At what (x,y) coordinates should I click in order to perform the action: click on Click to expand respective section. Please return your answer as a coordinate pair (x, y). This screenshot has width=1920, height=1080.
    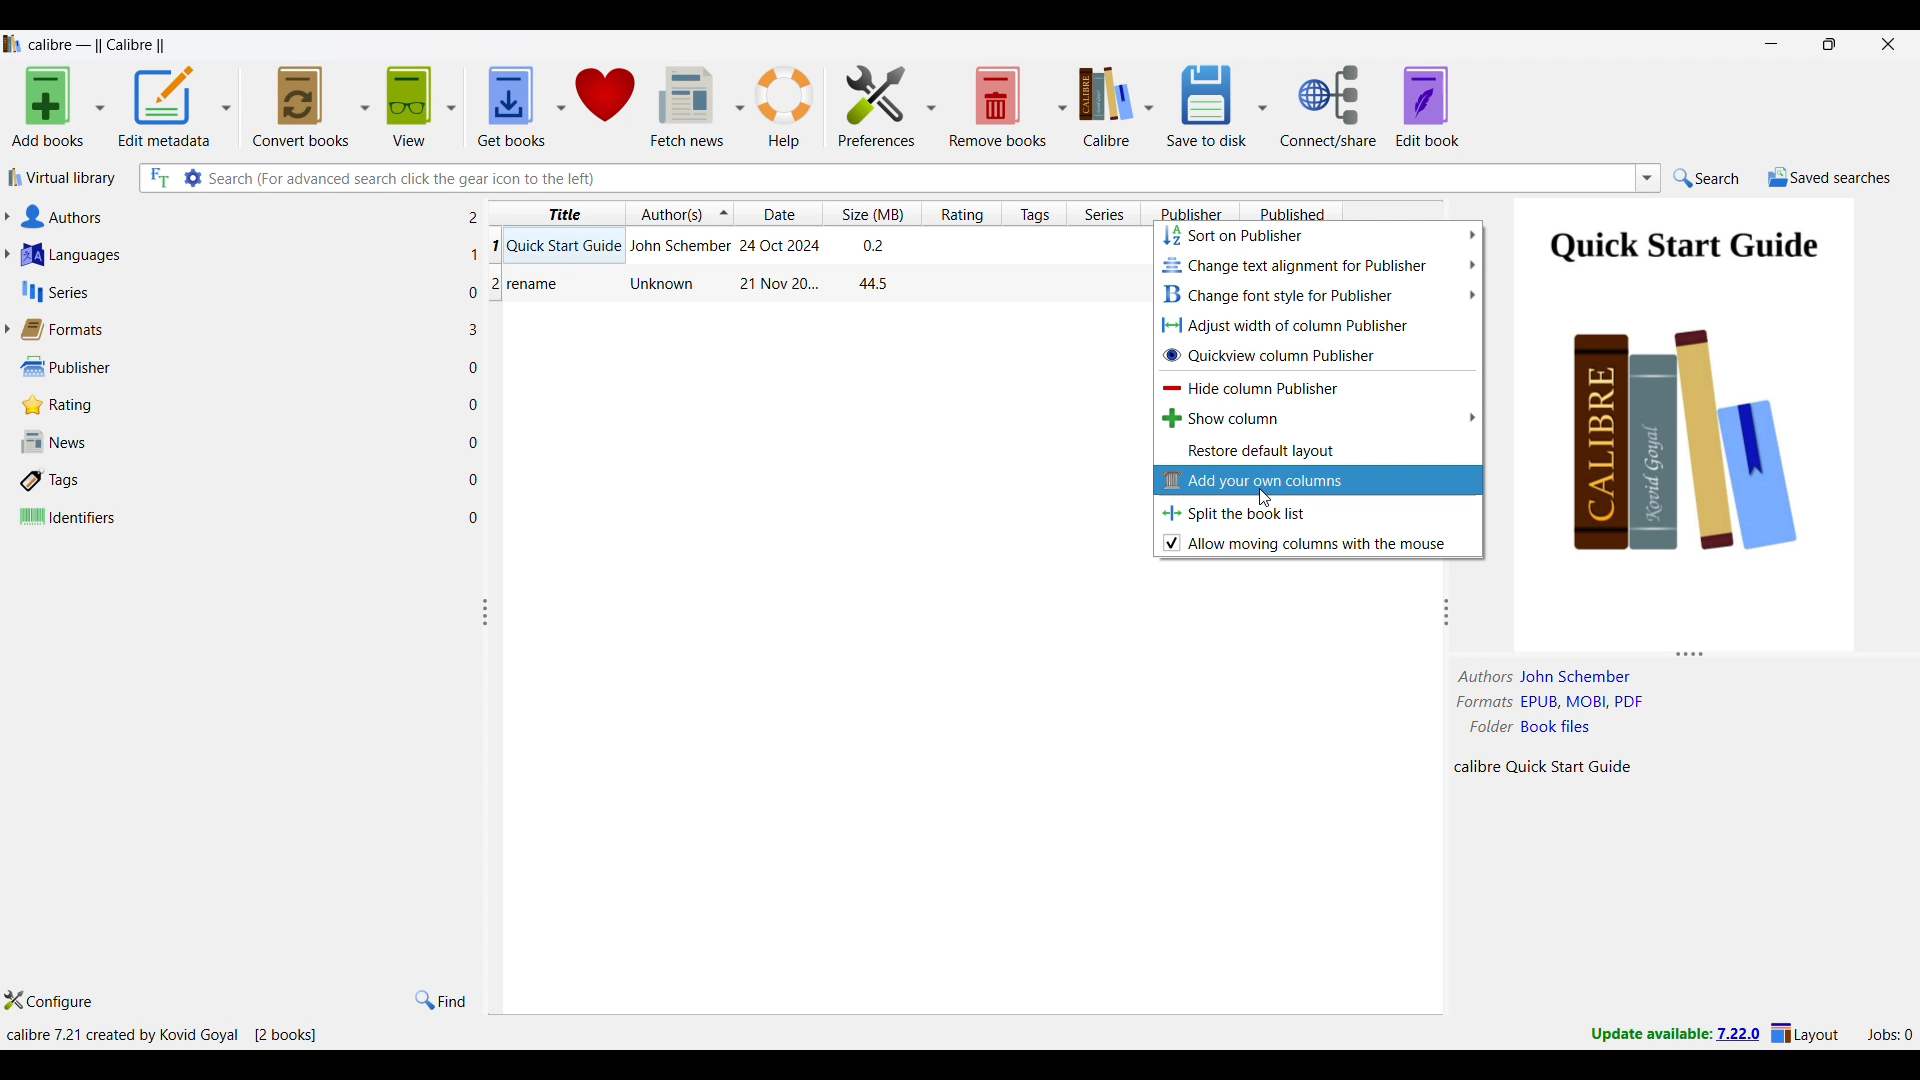
    Looking at the image, I should click on (7, 274).